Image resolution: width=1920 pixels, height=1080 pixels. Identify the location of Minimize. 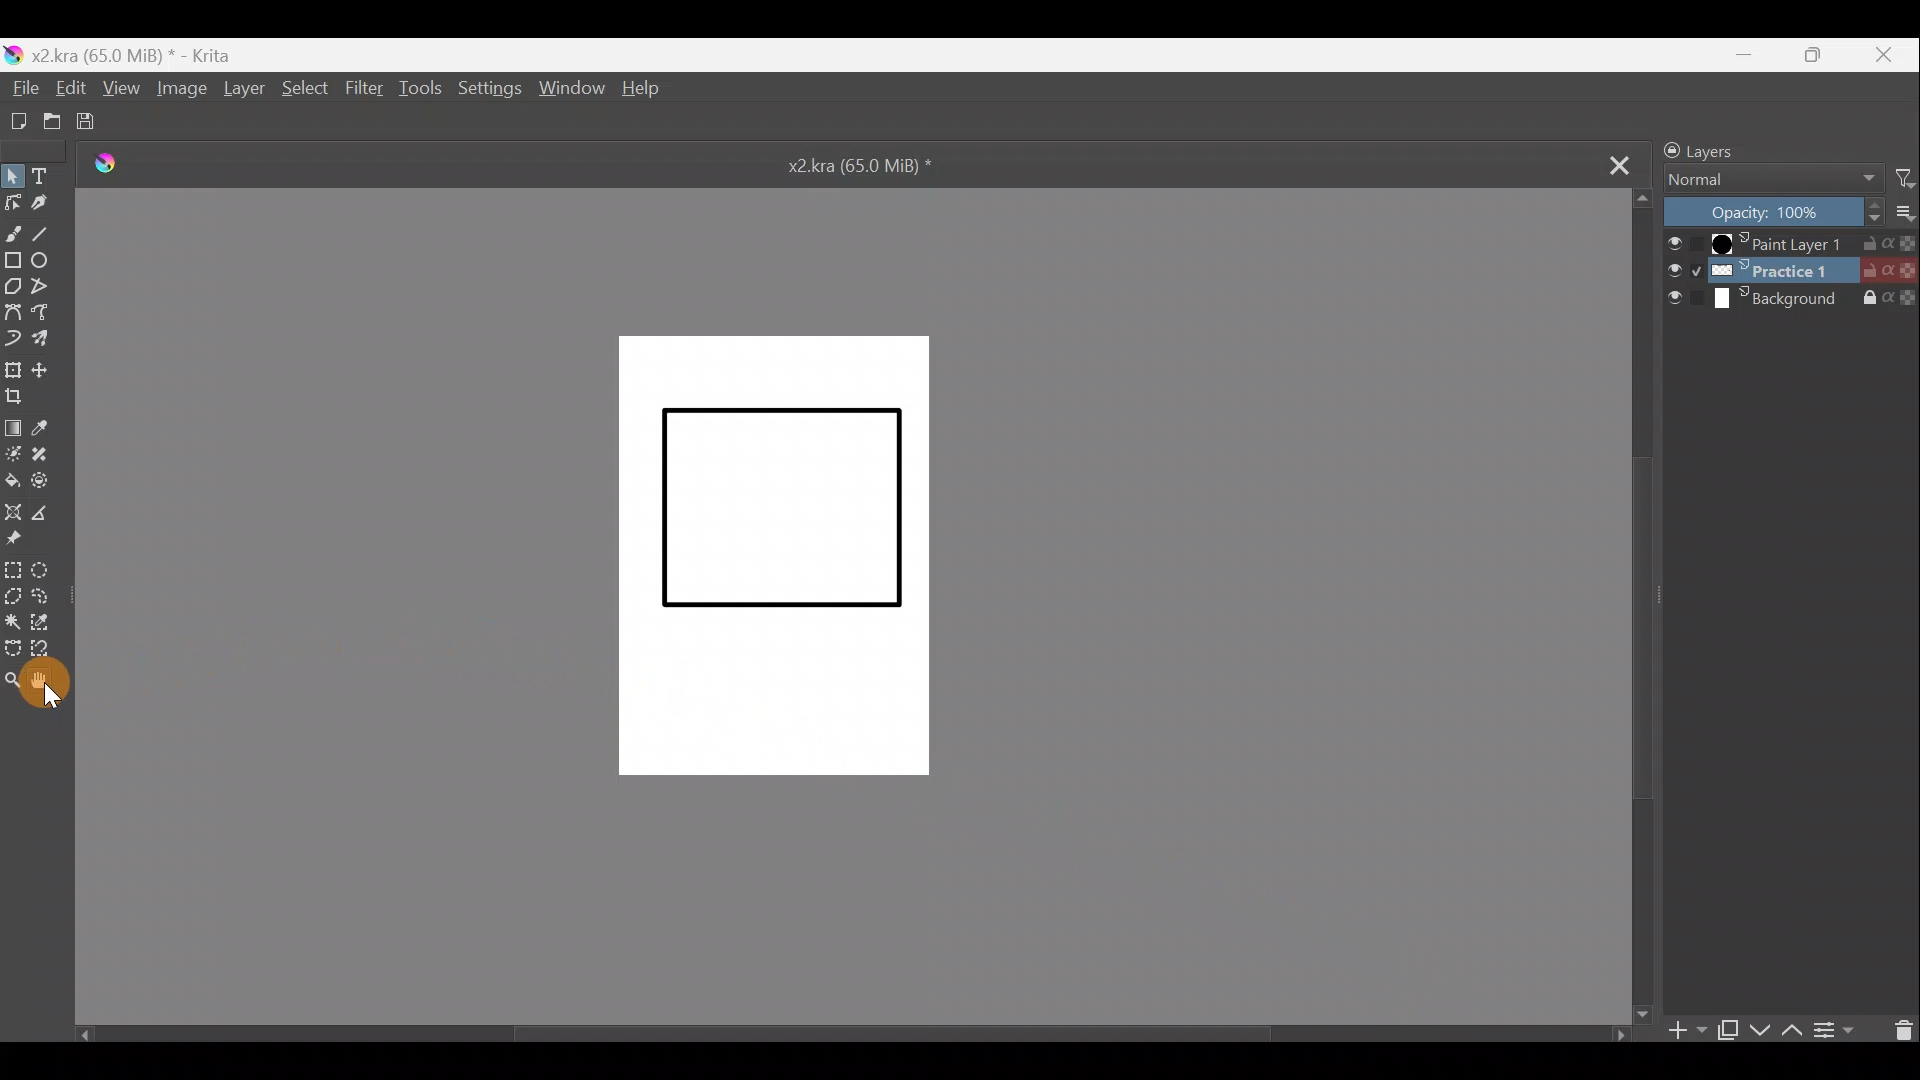
(1745, 54).